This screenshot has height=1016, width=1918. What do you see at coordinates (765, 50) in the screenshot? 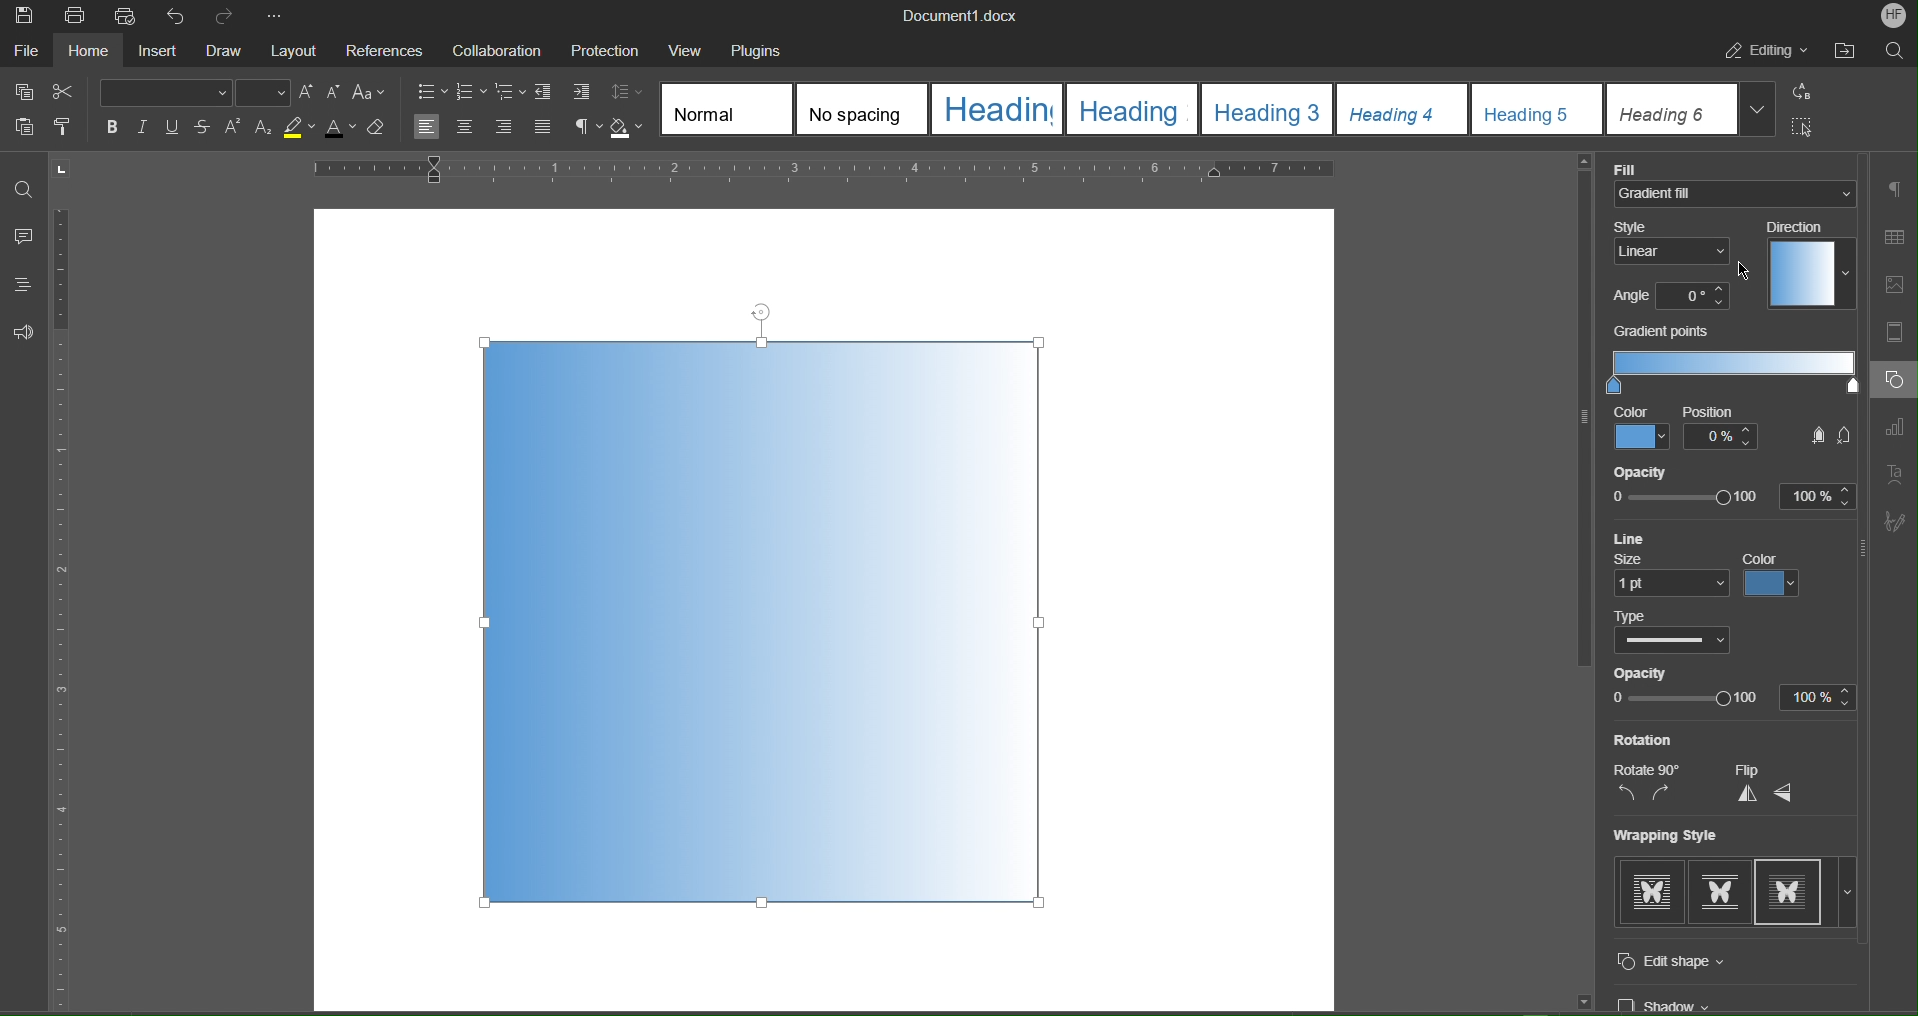
I see `Plugins` at bounding box center [765, 50].